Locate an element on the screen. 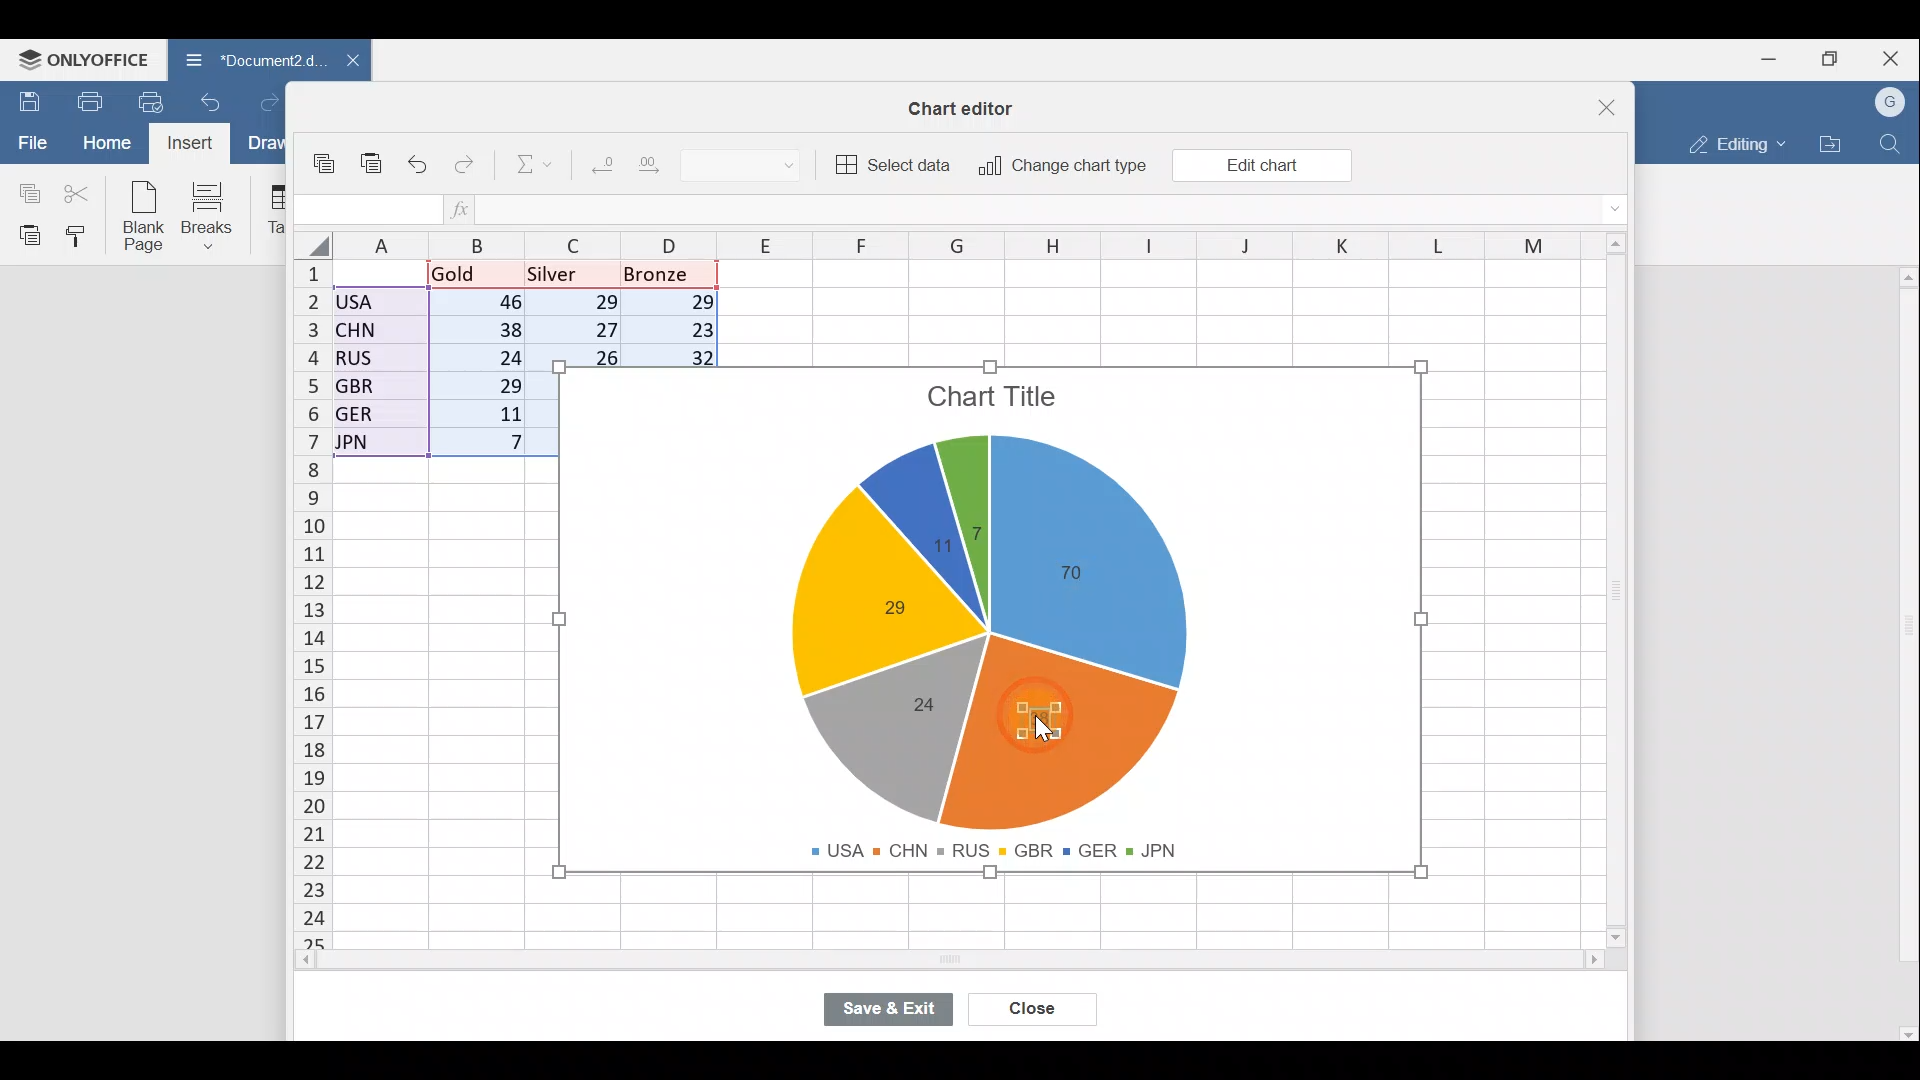  Table is located at coordinates (270, 210).